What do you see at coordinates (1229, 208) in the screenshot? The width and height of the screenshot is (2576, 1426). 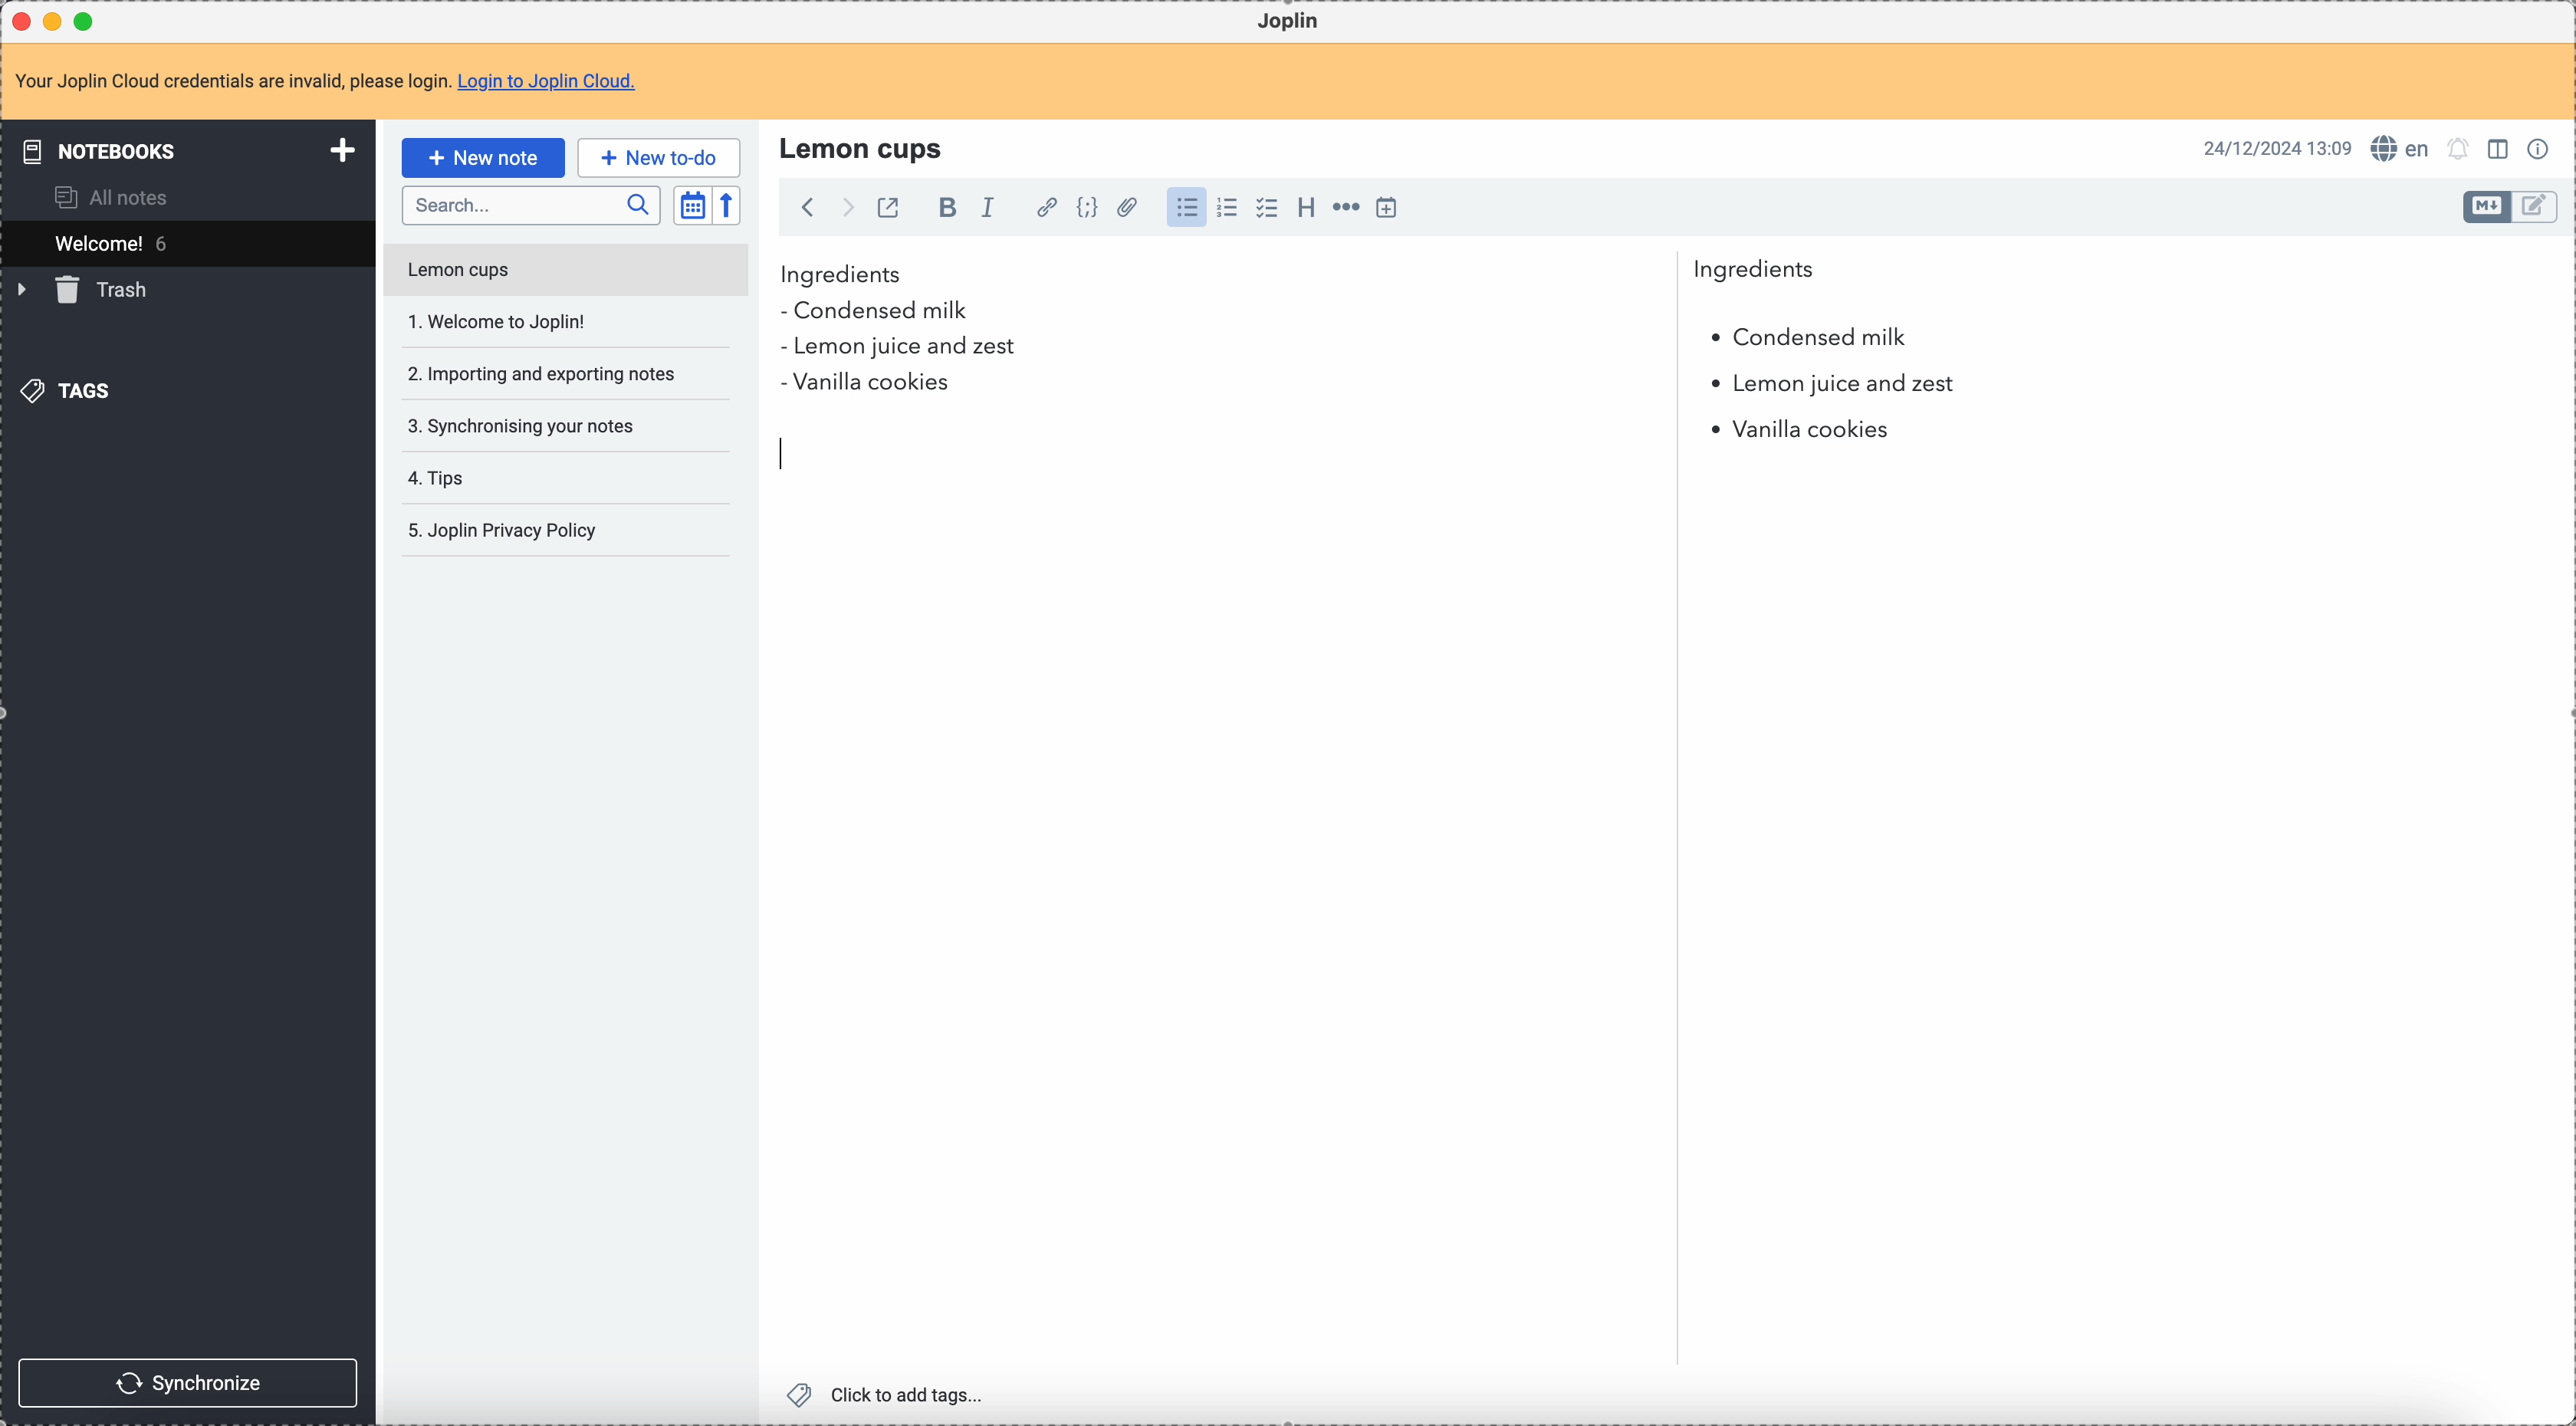 I see `numbered list` at bounding box center [1229, 208].